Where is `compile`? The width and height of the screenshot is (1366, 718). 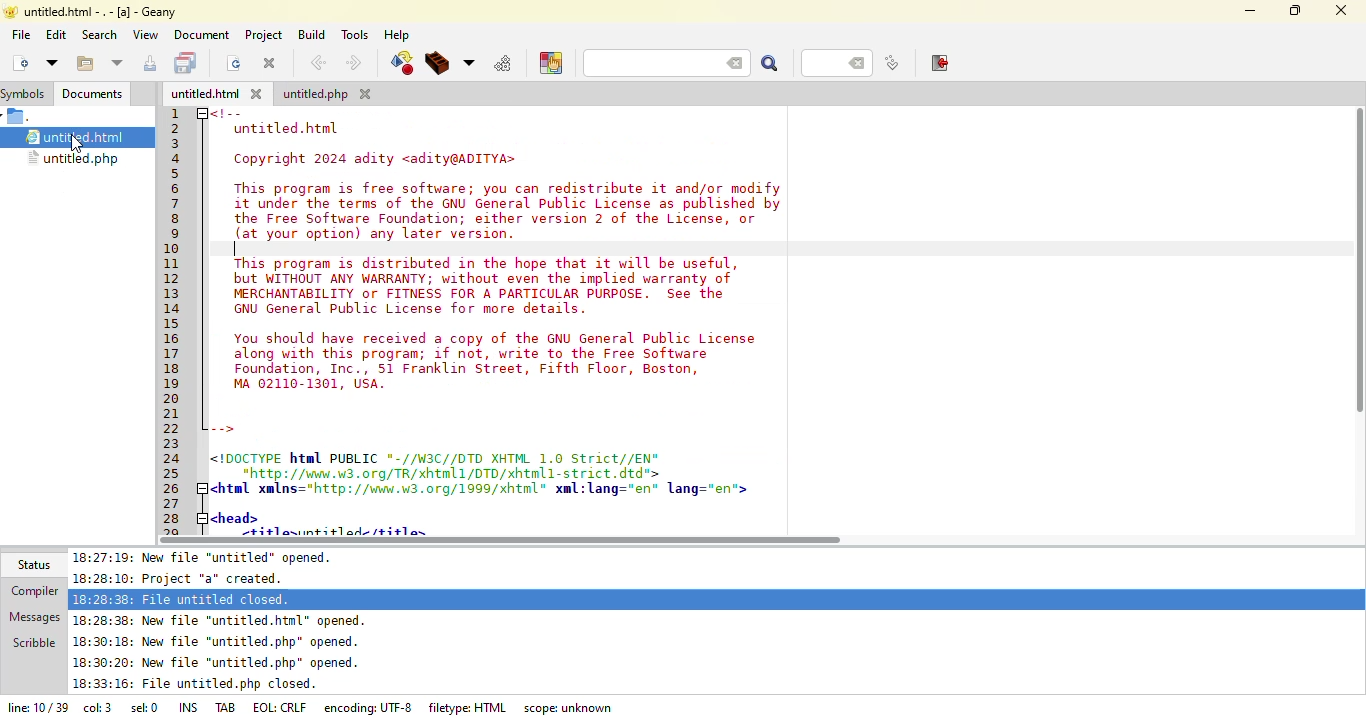 compile is located at coordinates (402, 63).